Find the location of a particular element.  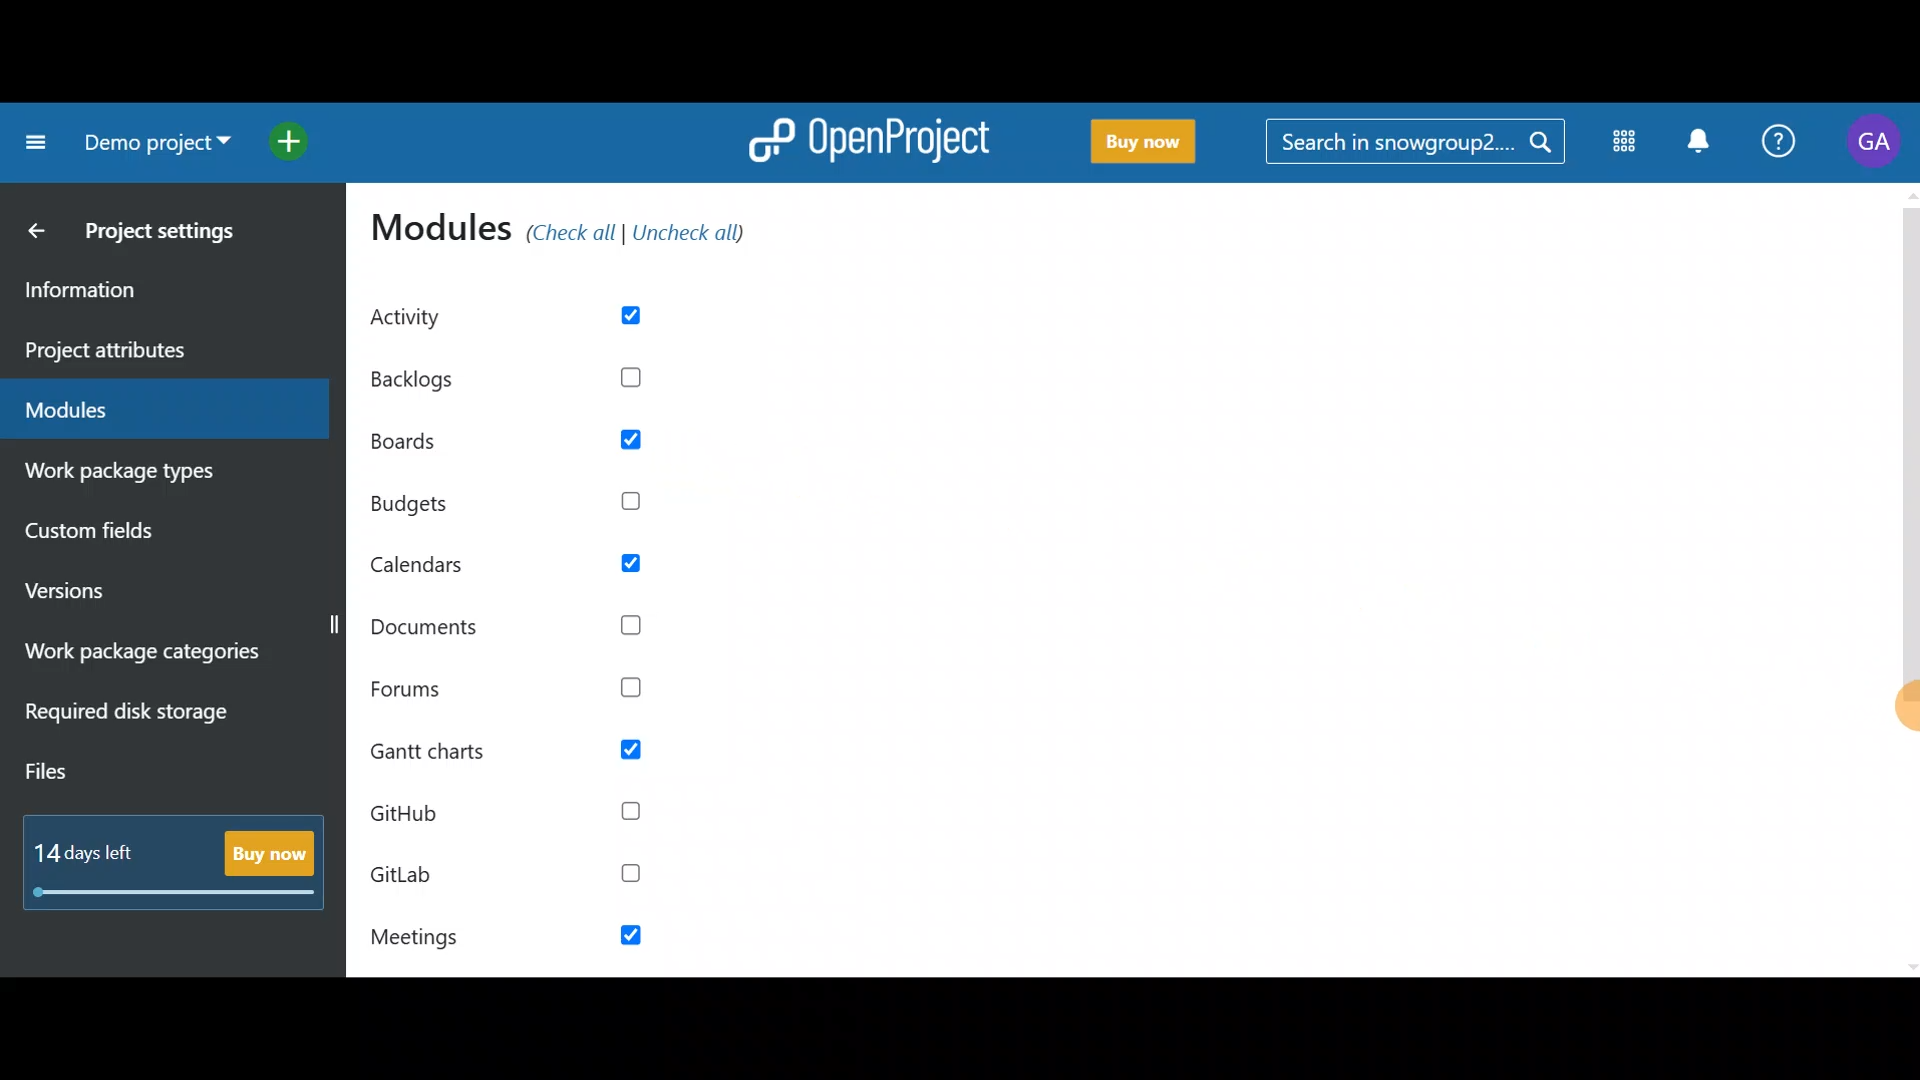

Gantt charts is located at coordinates (520, 752).